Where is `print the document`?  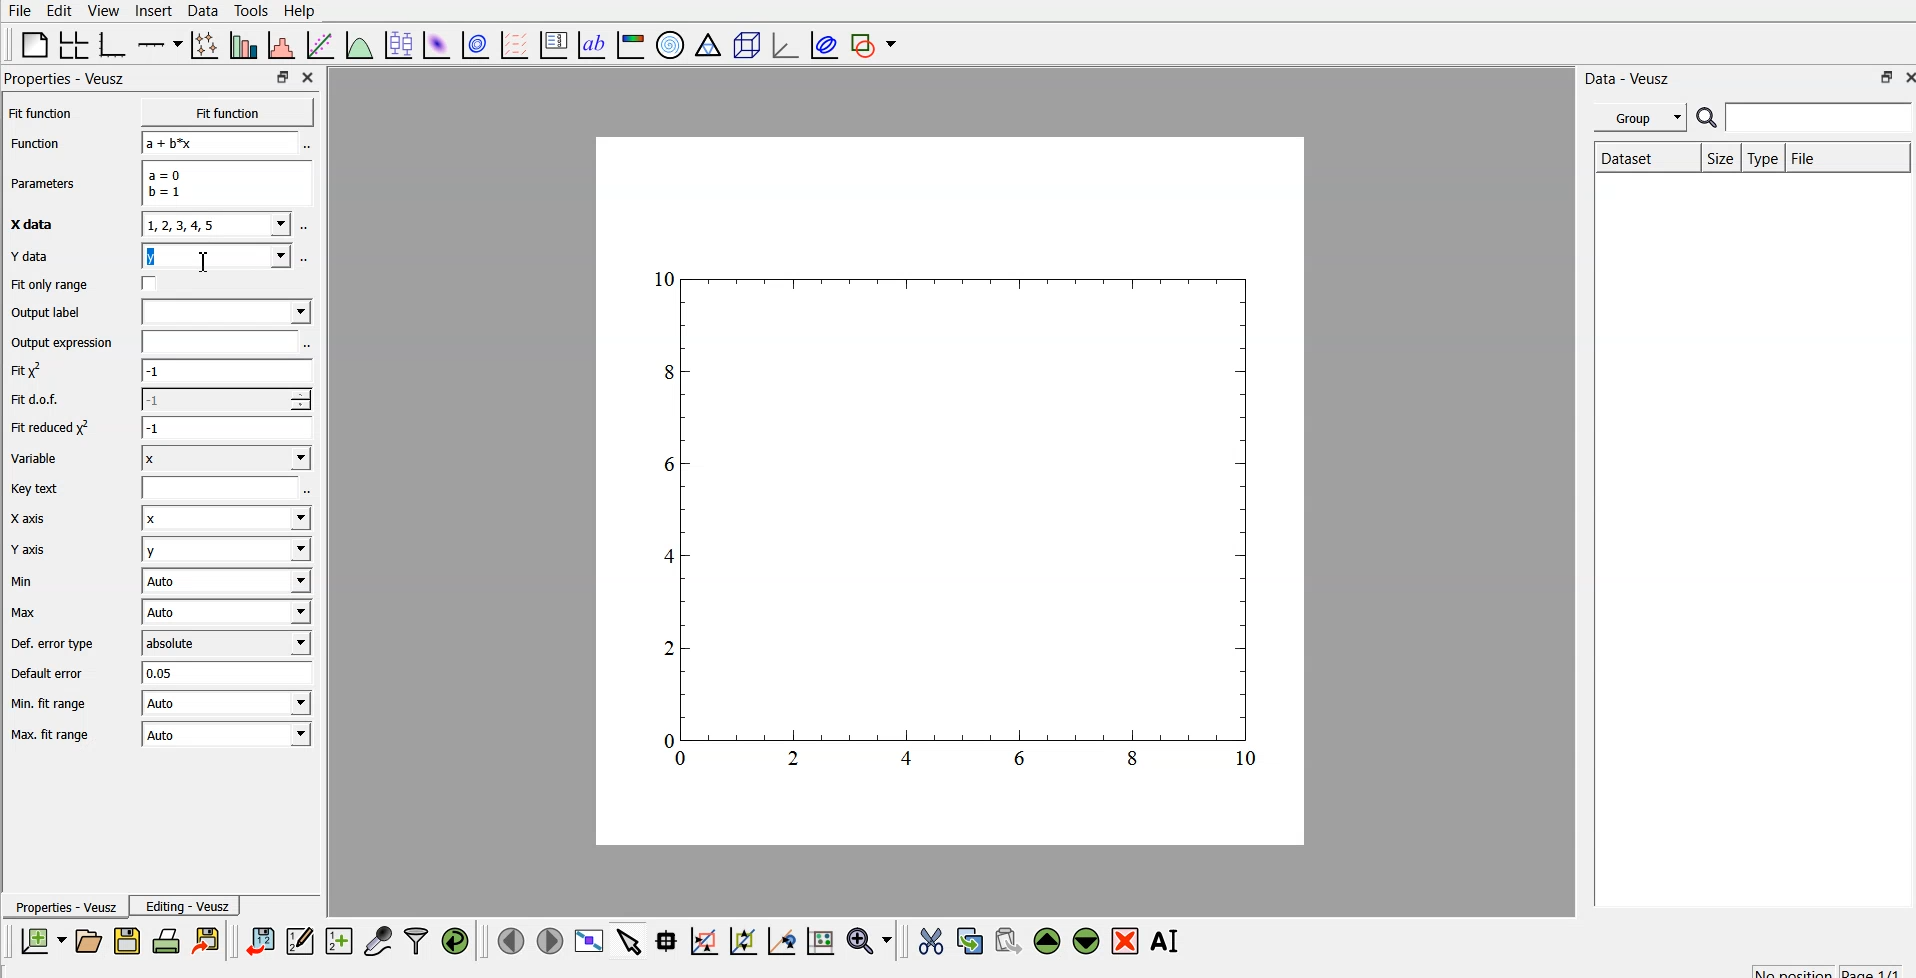
print the document is located at coordinates (207, 941).